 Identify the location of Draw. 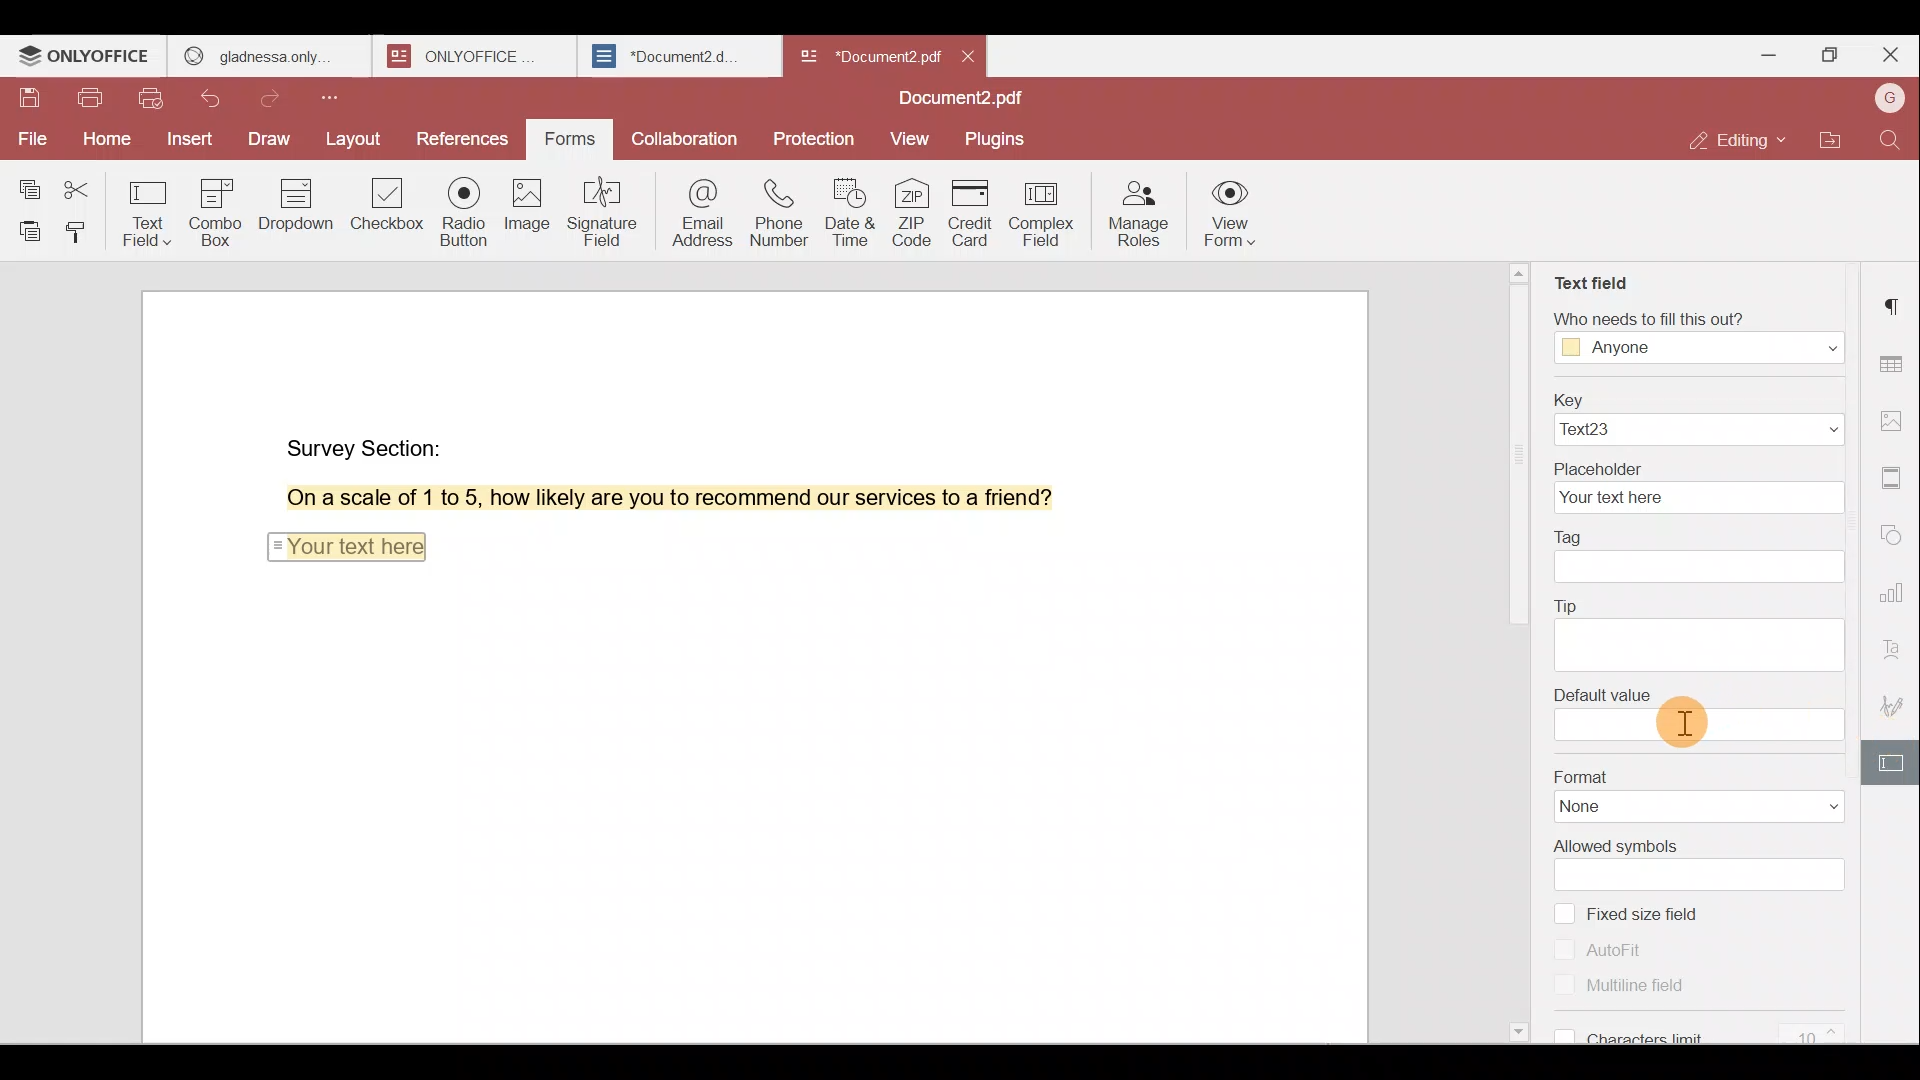
(271, 141).